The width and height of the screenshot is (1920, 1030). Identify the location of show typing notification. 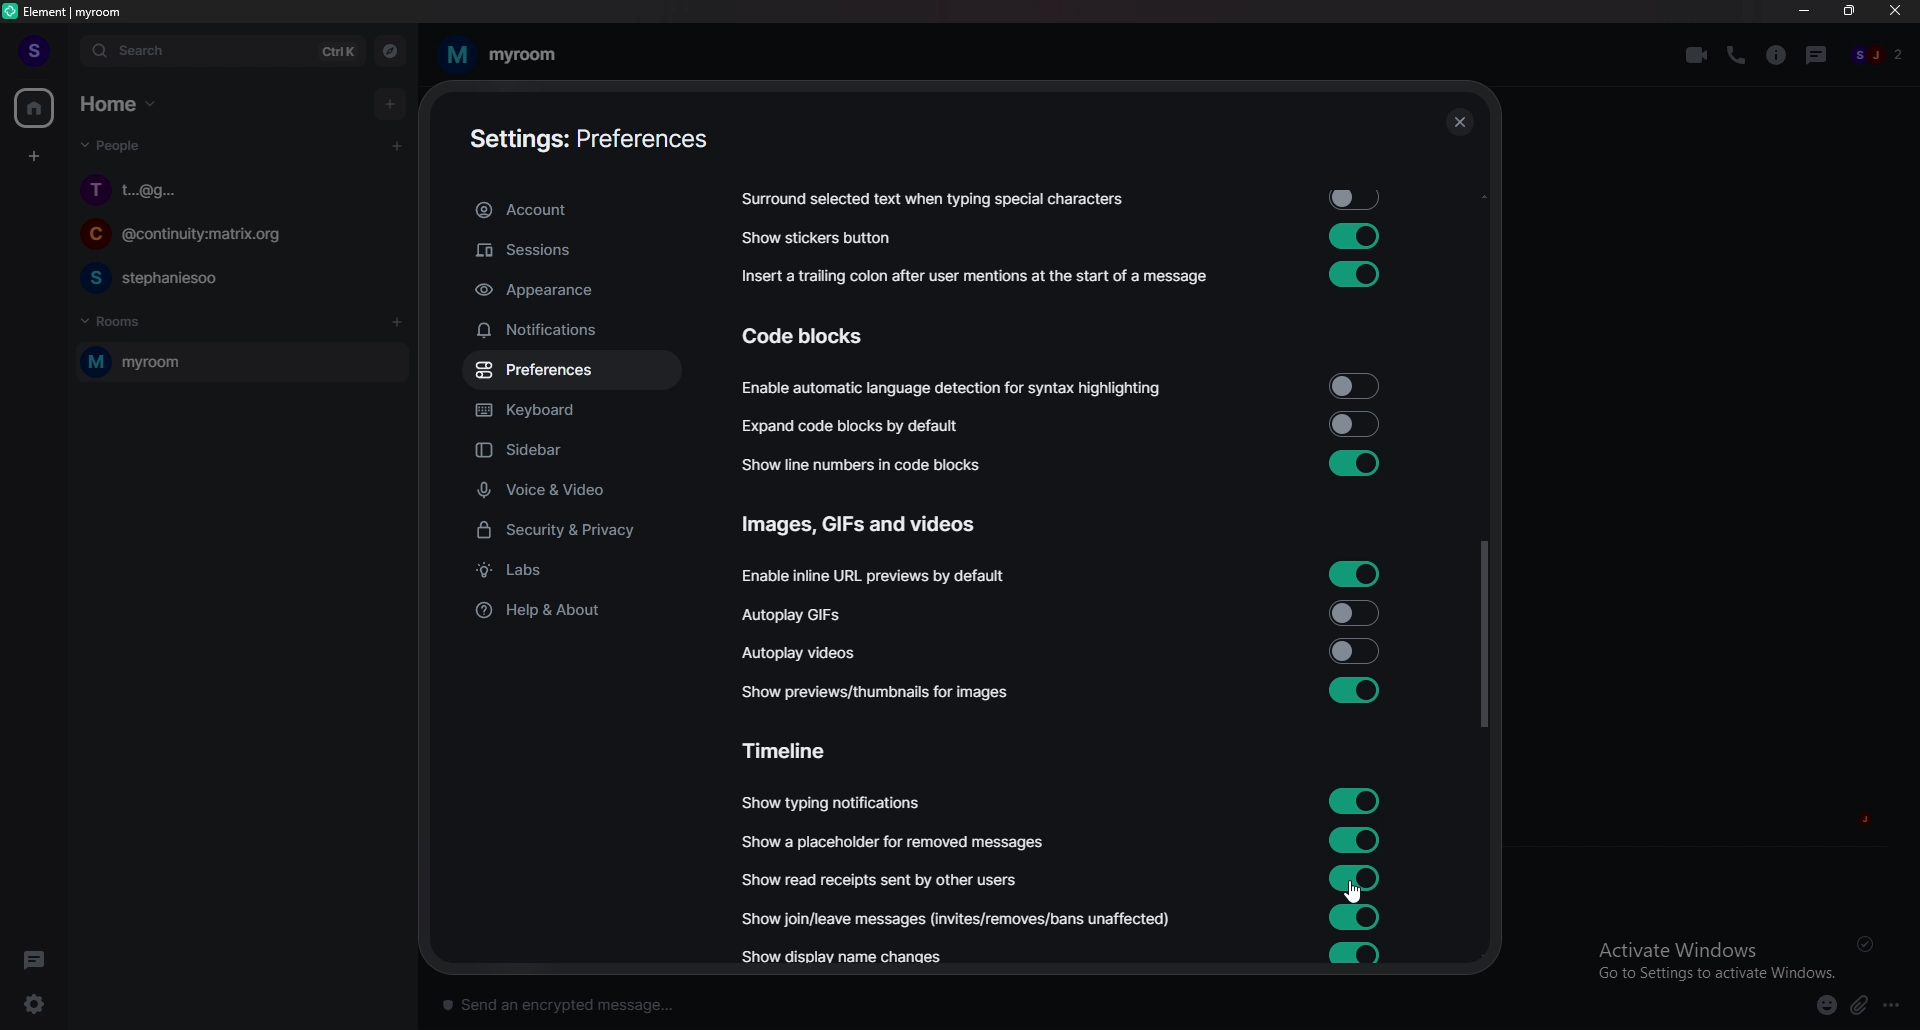
(833, 803).